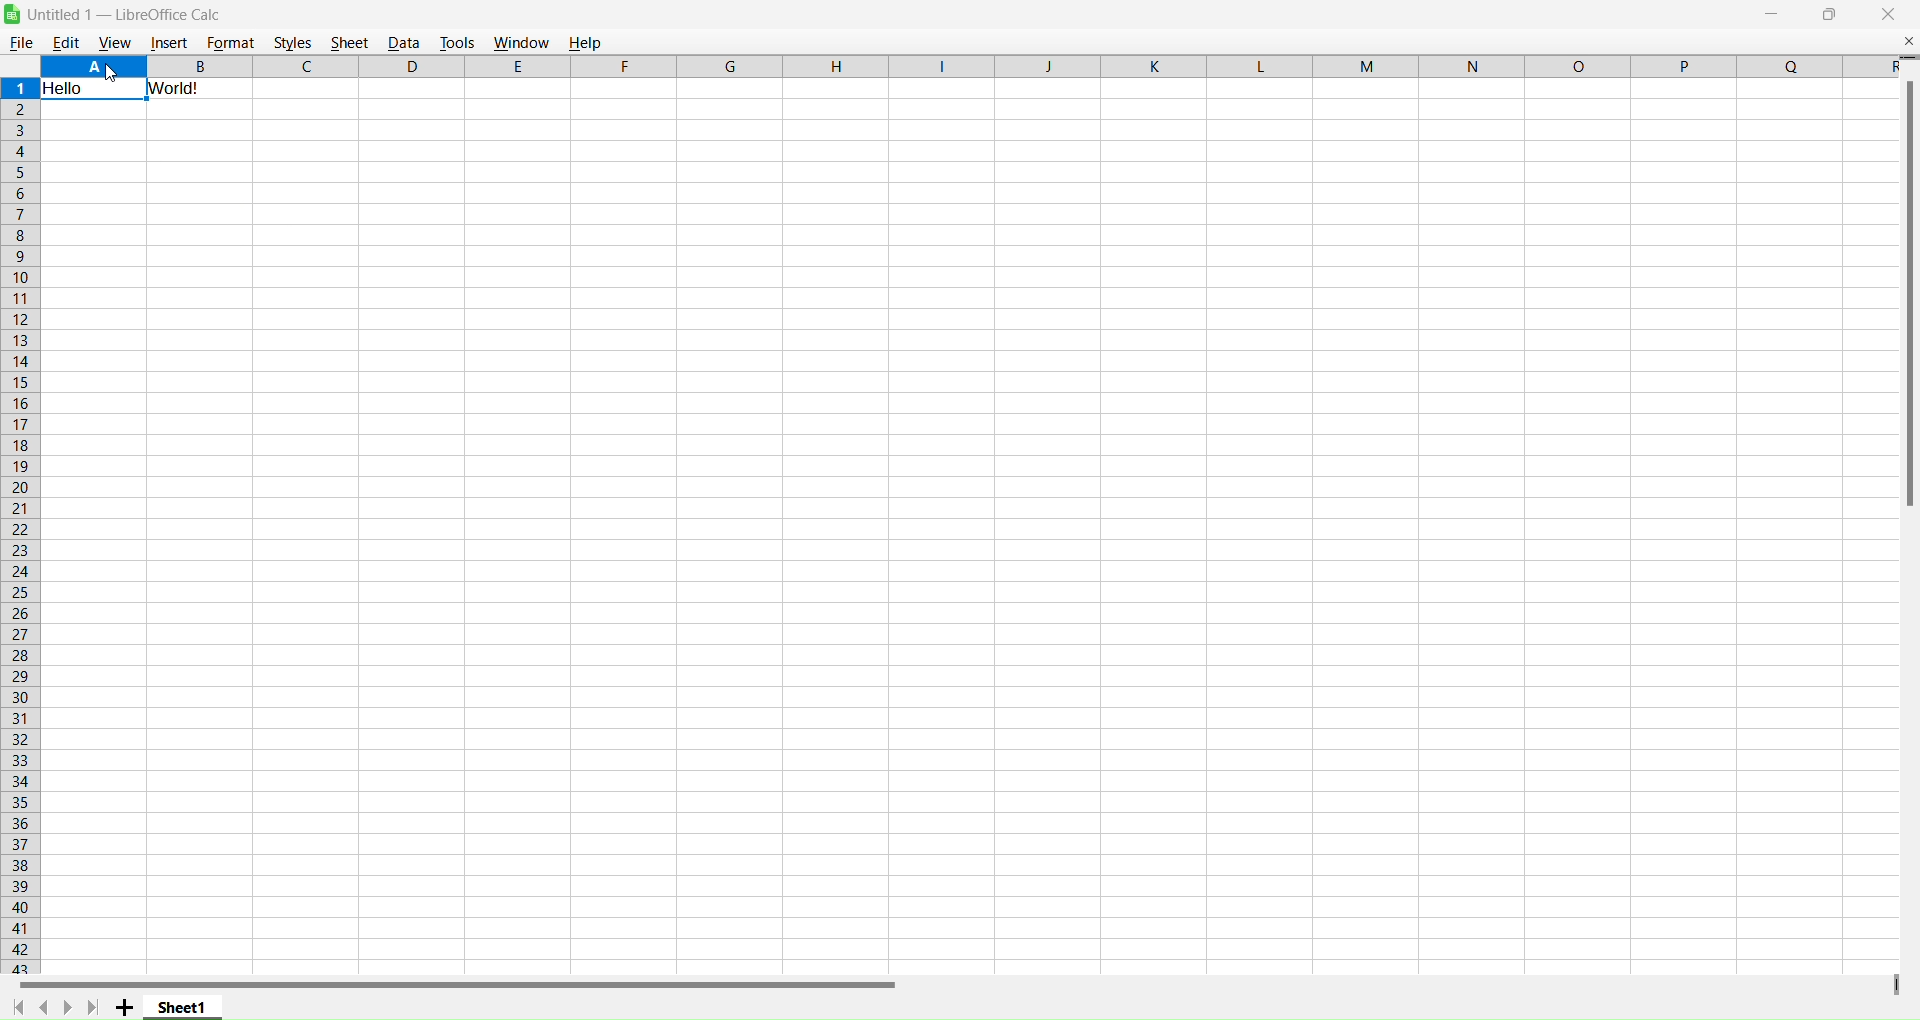 This screenshot has height=1020, width=1920. Describe the element at coordinates (169, 44) in the screenshot. I see `Insert` at that location.